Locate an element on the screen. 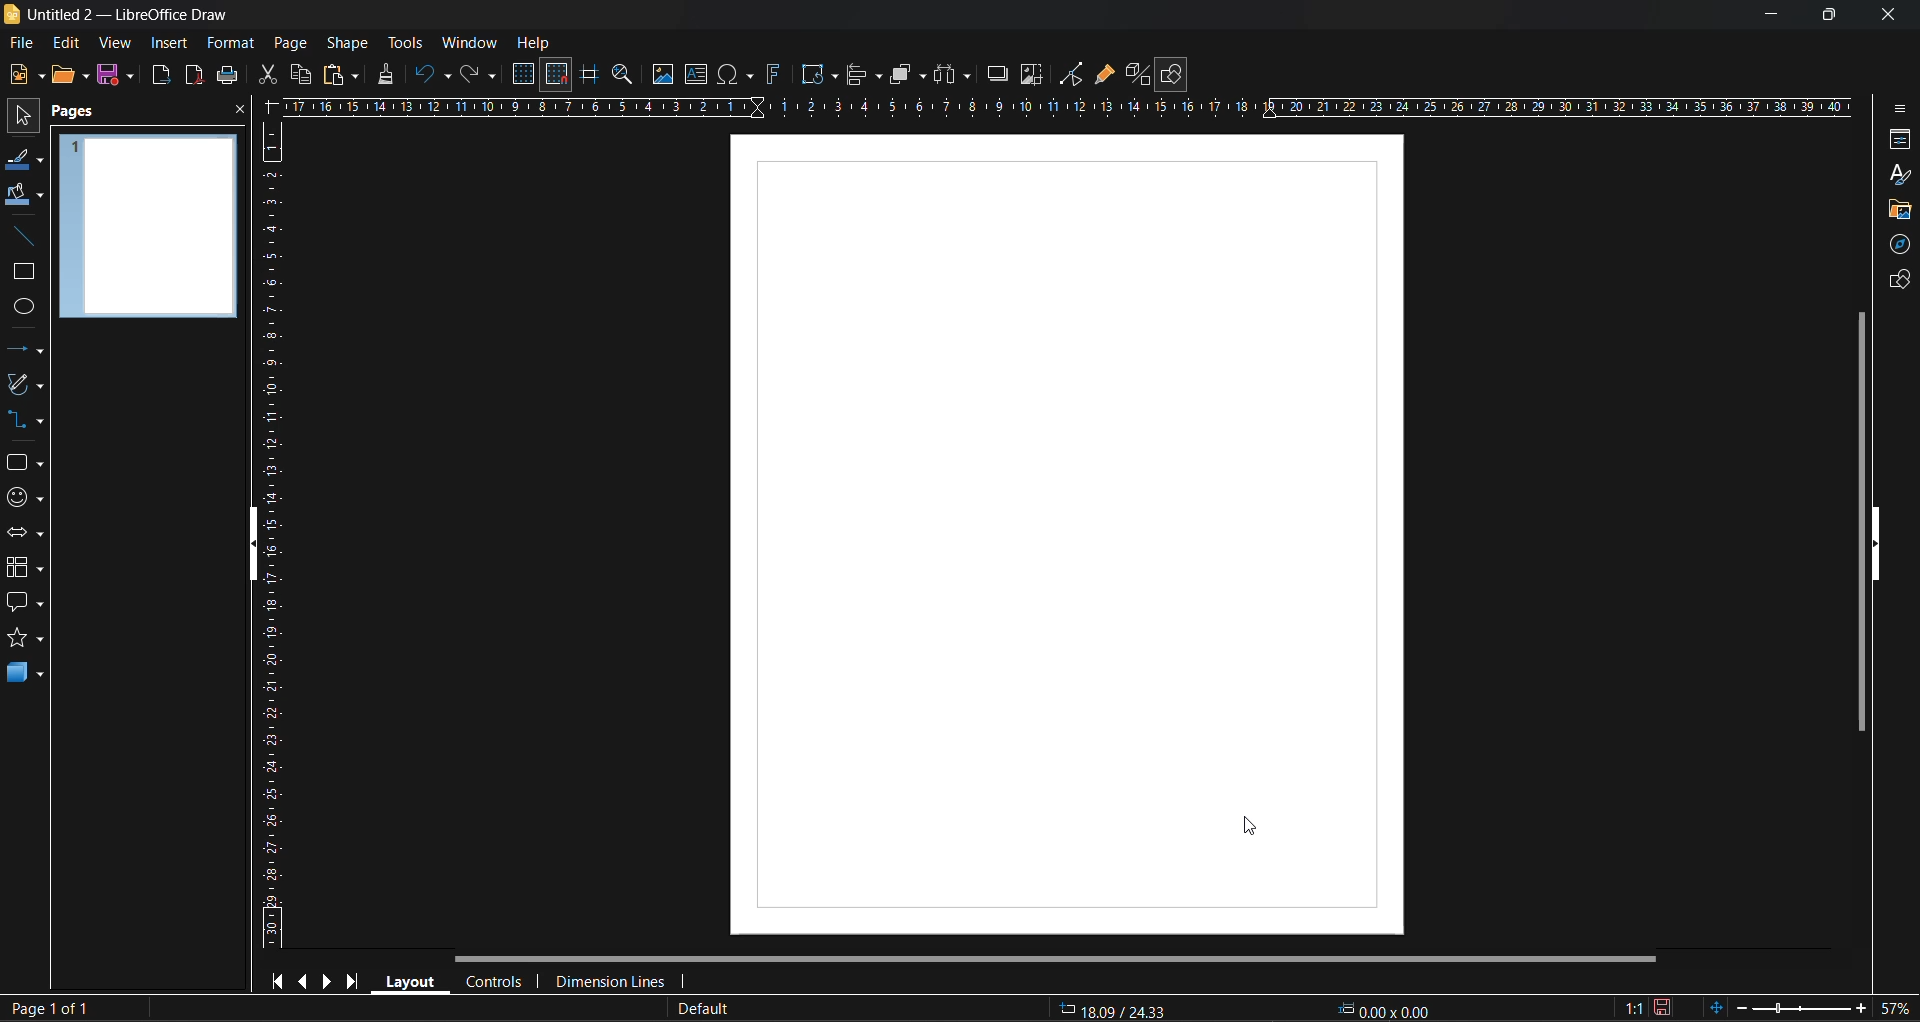 This screenshot has height=1022, width=1920. format is located at coordinates (228, 42).